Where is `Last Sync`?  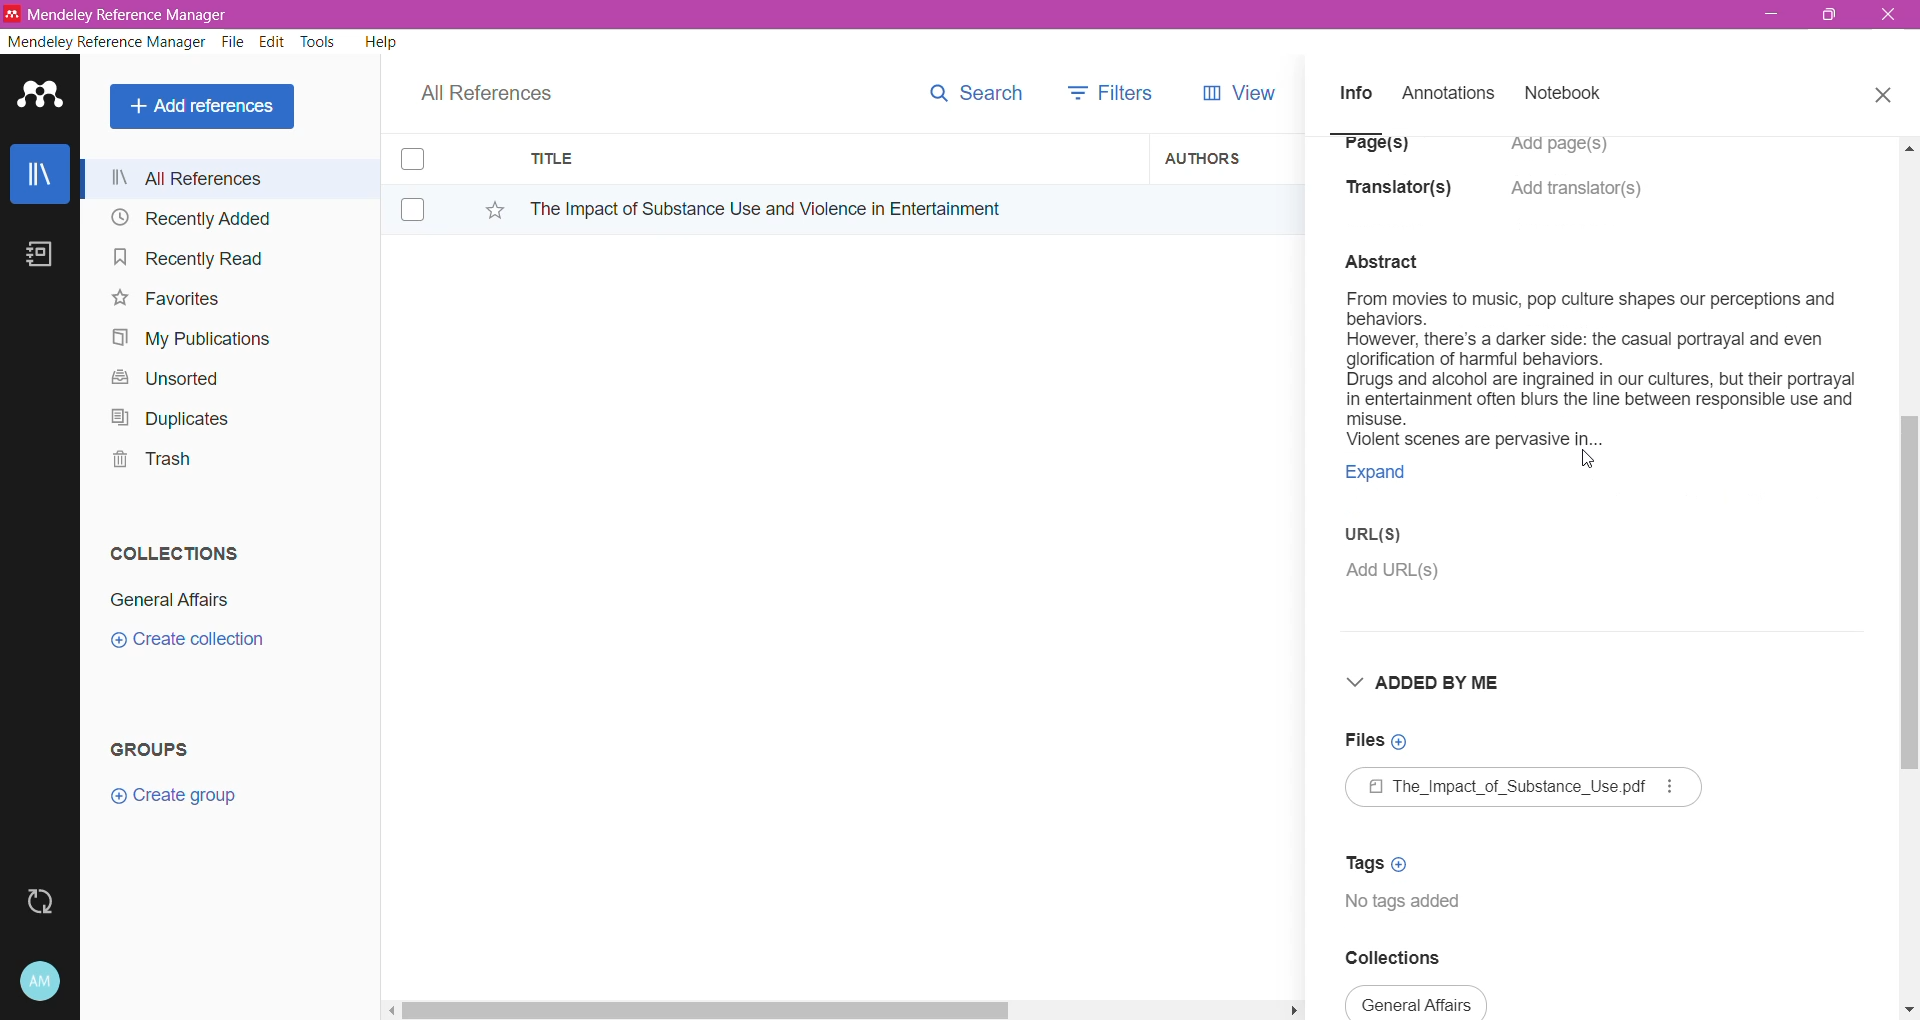 Last Sync is located at coordinates (48, 899).